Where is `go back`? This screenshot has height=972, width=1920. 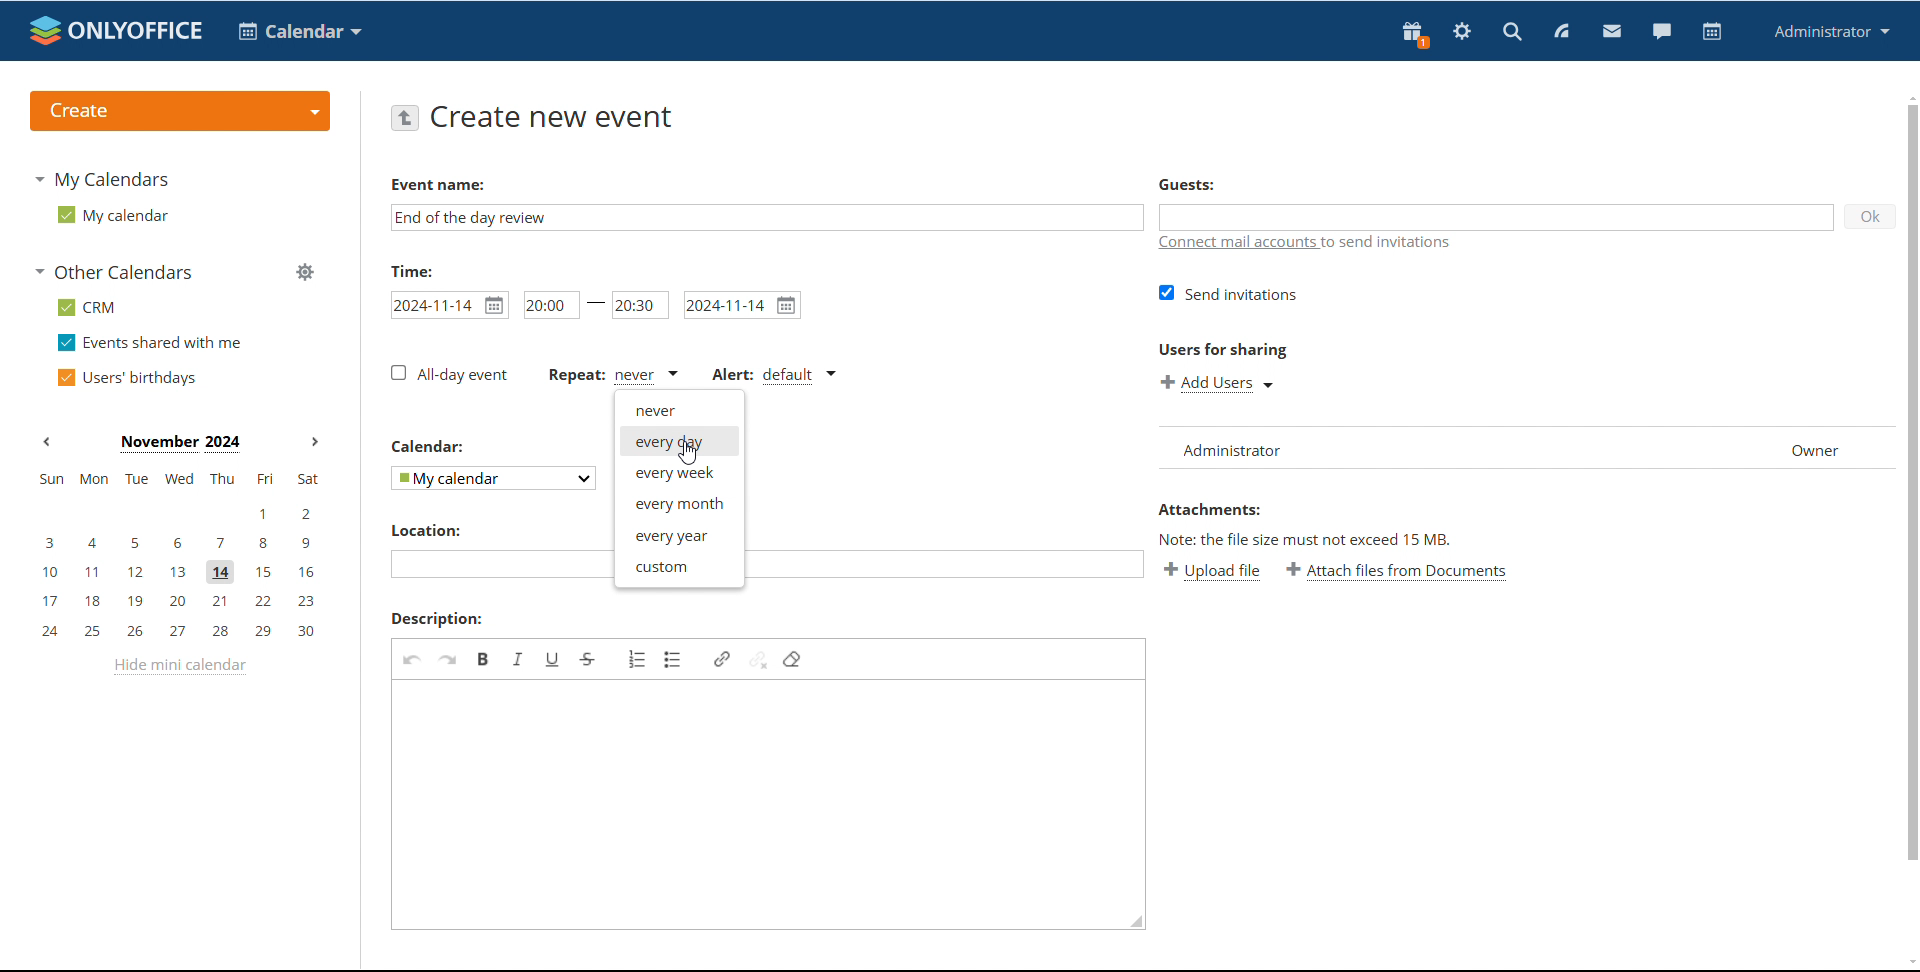
go back is located at coordinates (404, 116).